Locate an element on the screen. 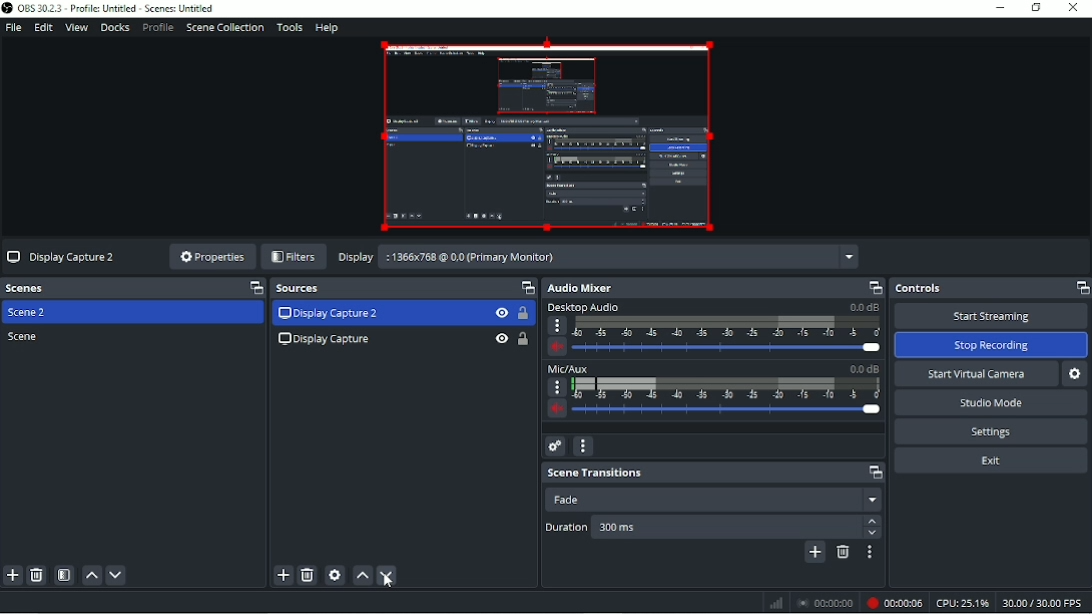 The height and width of the screenshot is (614, 1092). Help is located at coordinates (326, 28).